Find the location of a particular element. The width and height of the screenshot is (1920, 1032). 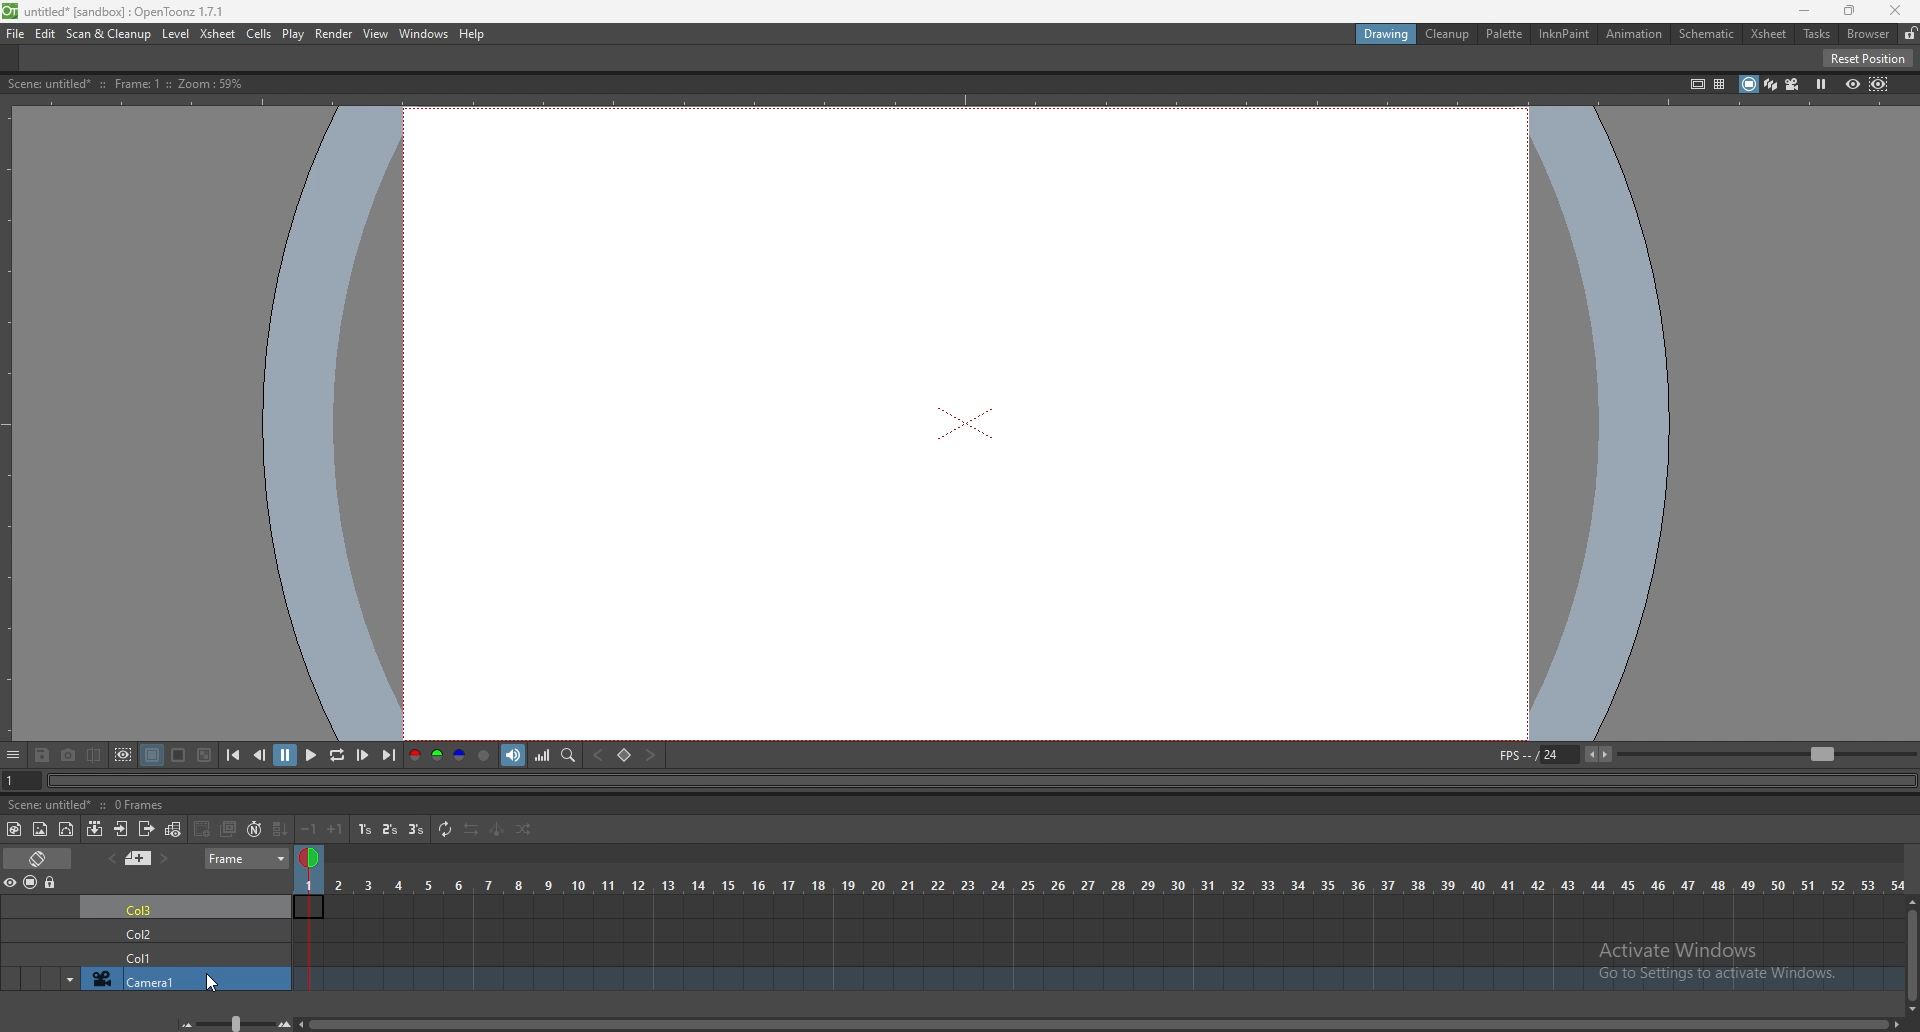

previous memo is located at coordinates (112, 858).